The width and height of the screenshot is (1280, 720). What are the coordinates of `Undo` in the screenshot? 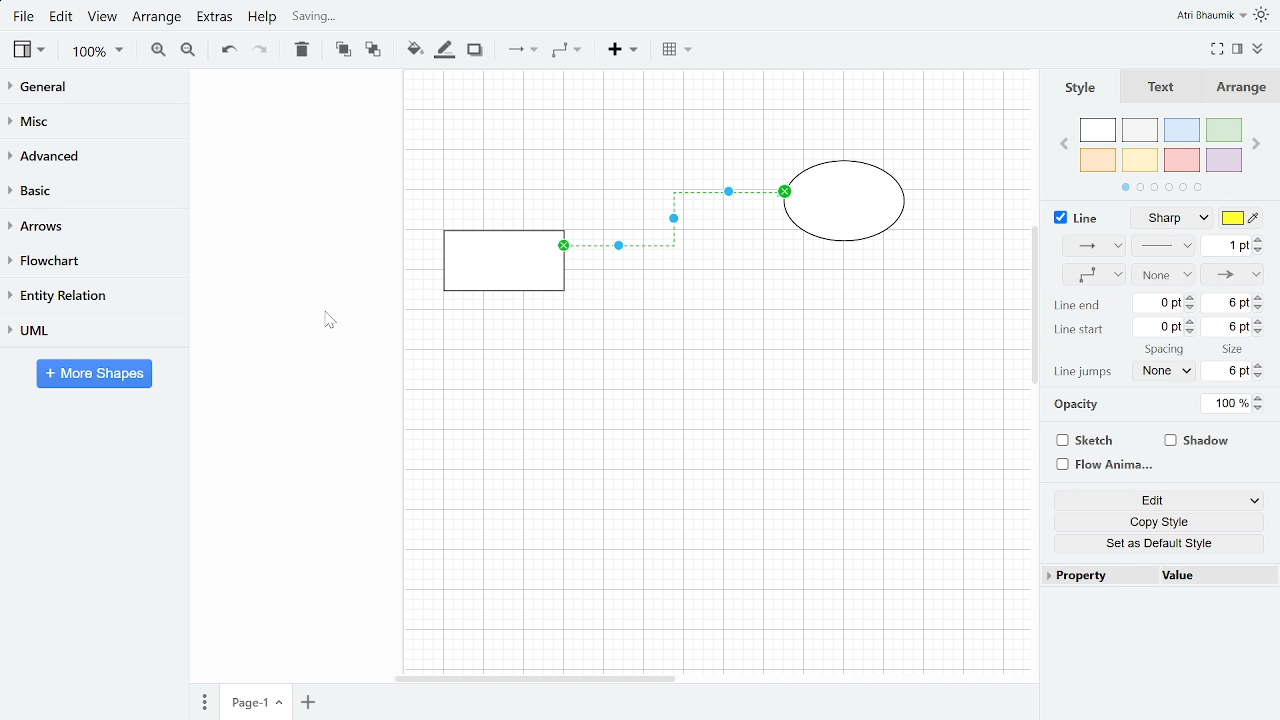 It's located at (227, 50).